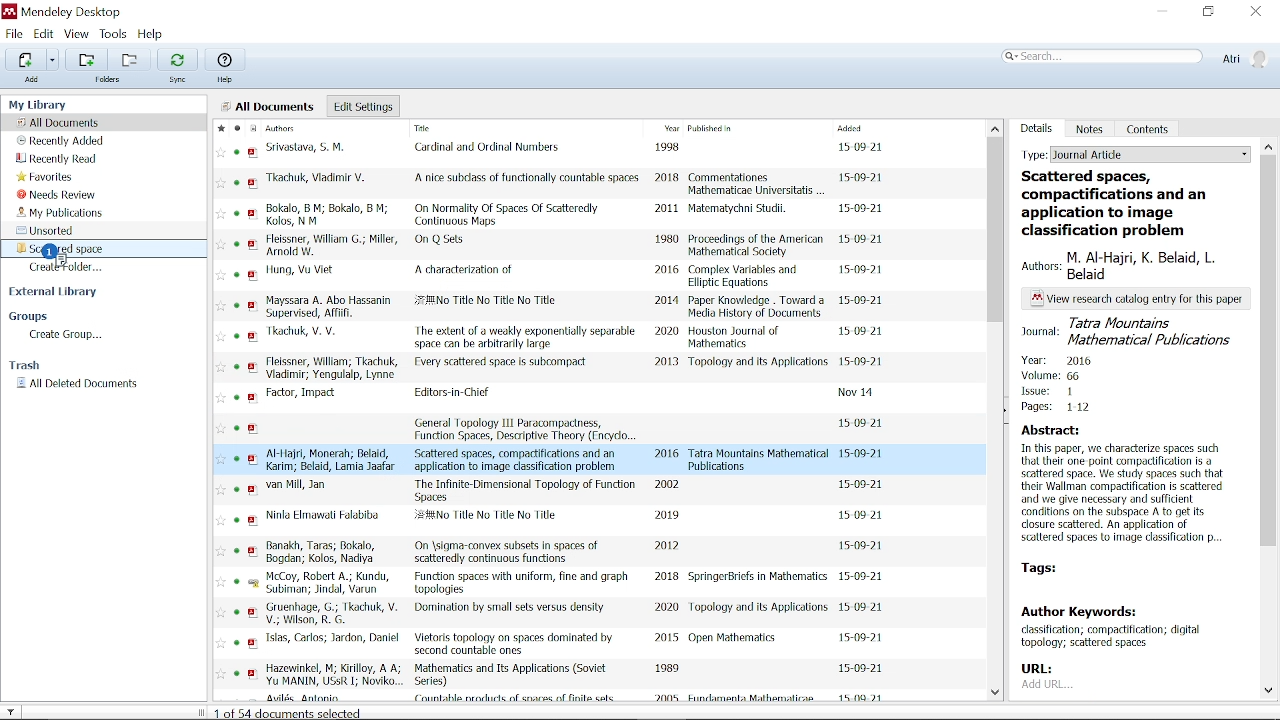 The image size is (1280, 720). Describe the element at coordinates (292, 712) in the screenshot. I see `documents selected` at that location.